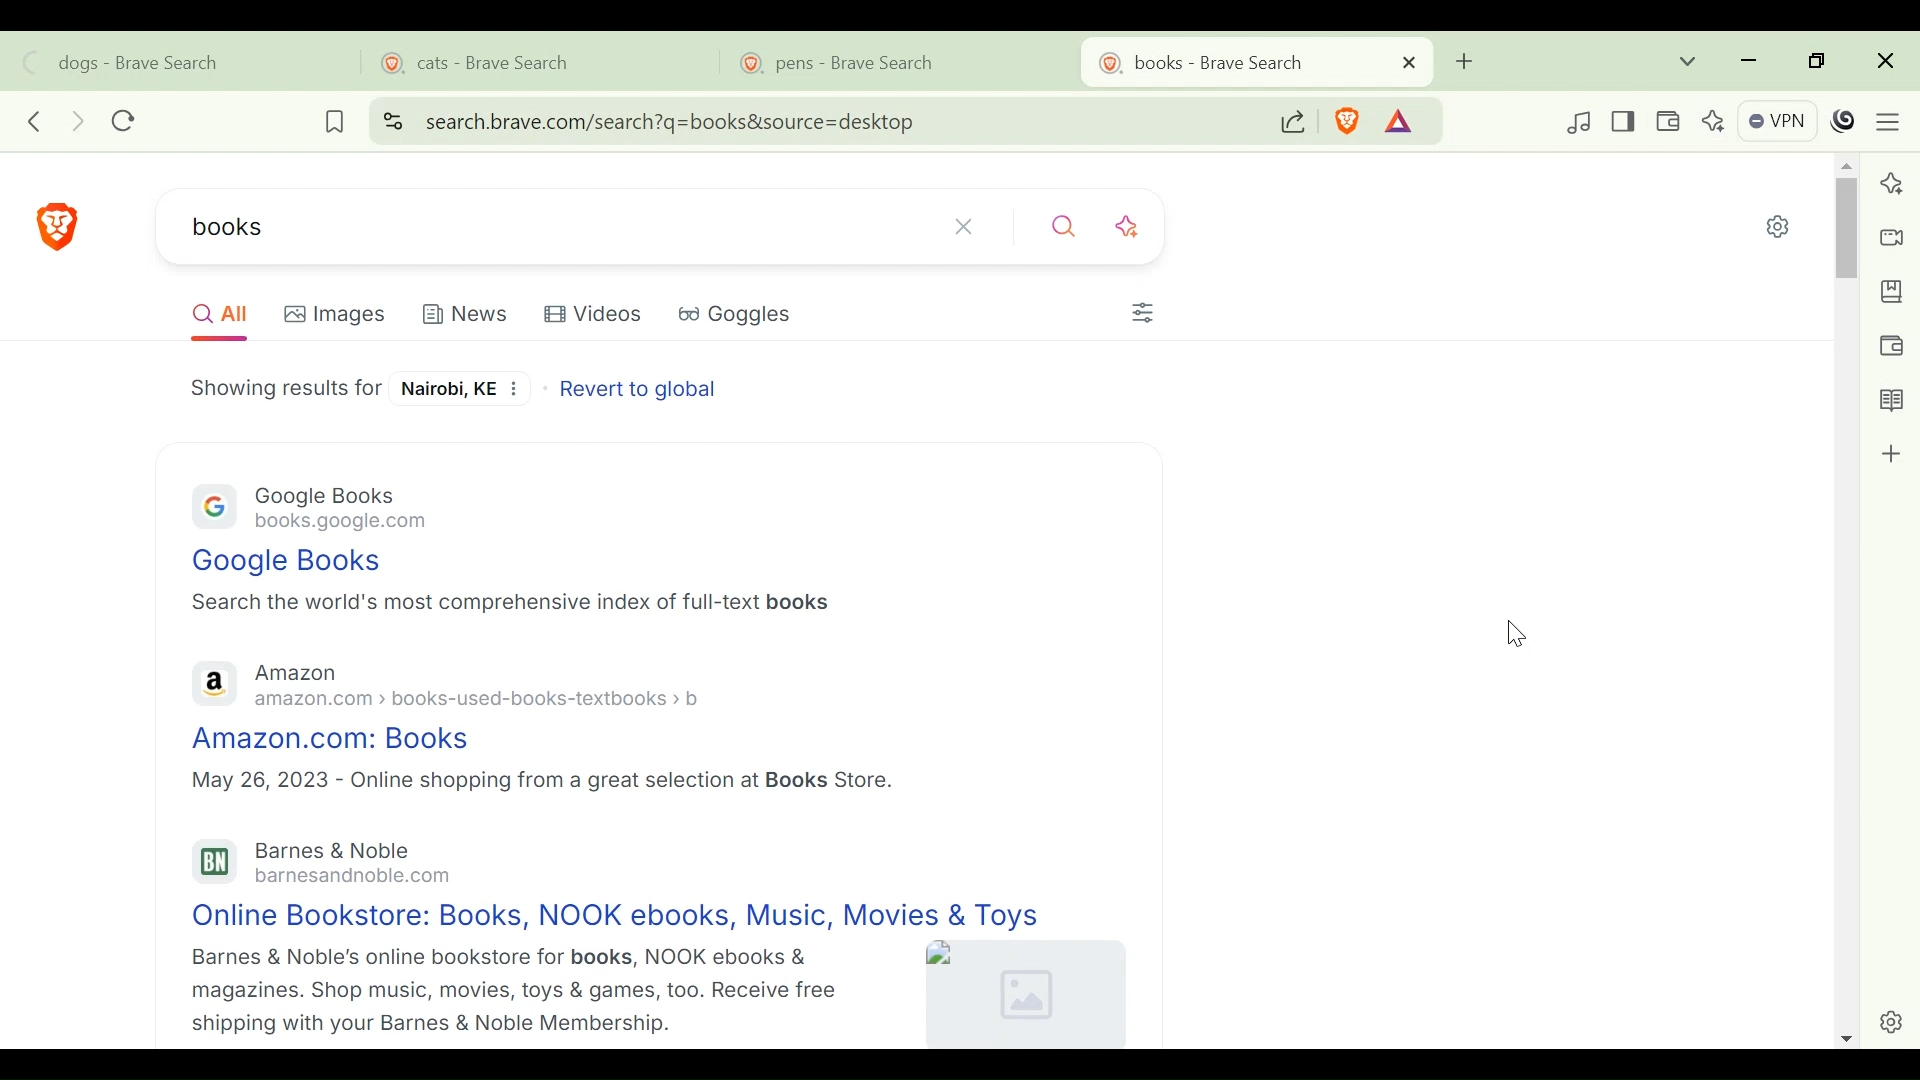  Describe the element at coordinates (497, 993) in the screenshot. I see `Barnes & Noble's online bookstore for books, NOOK ebooks &
magazines. Shop music, movies, toys & games, too. Receive free
shipping with your Barnes & Noble Membership.` at that location.